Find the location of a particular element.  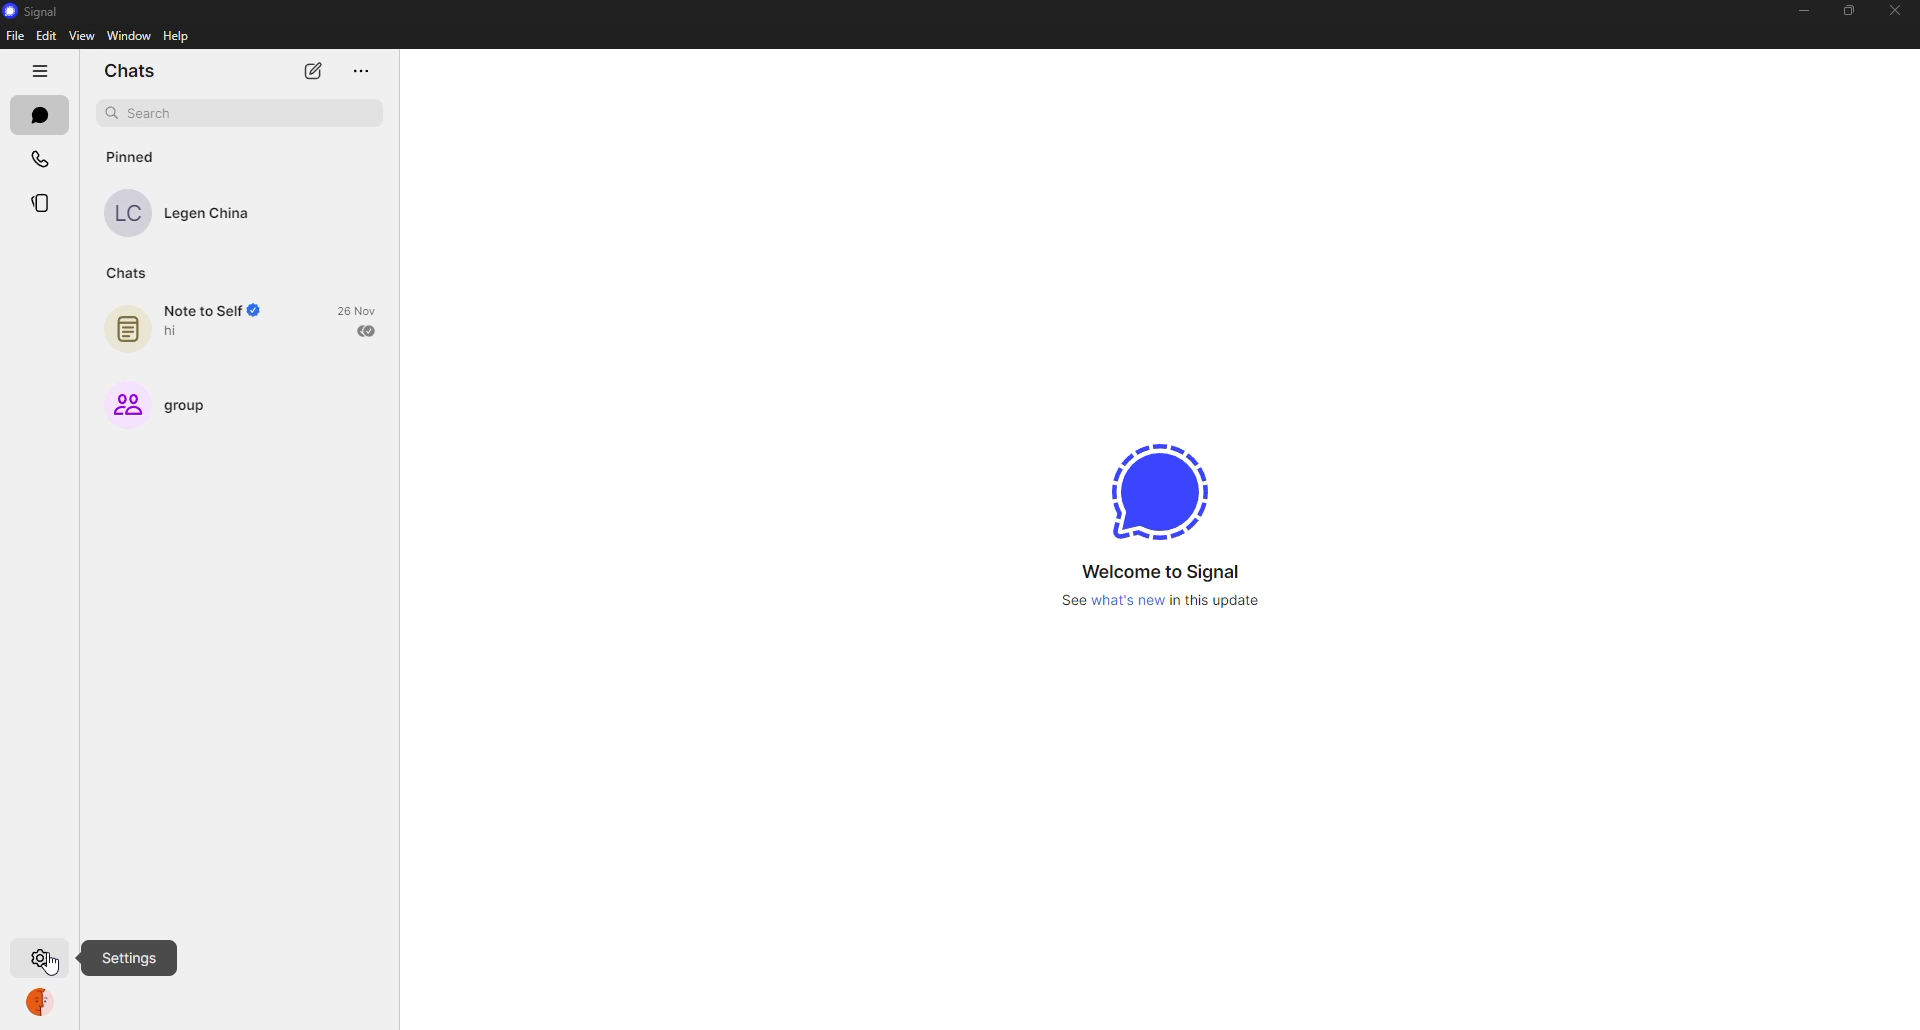

welcome to signal is located at coordinates (1166, 572).